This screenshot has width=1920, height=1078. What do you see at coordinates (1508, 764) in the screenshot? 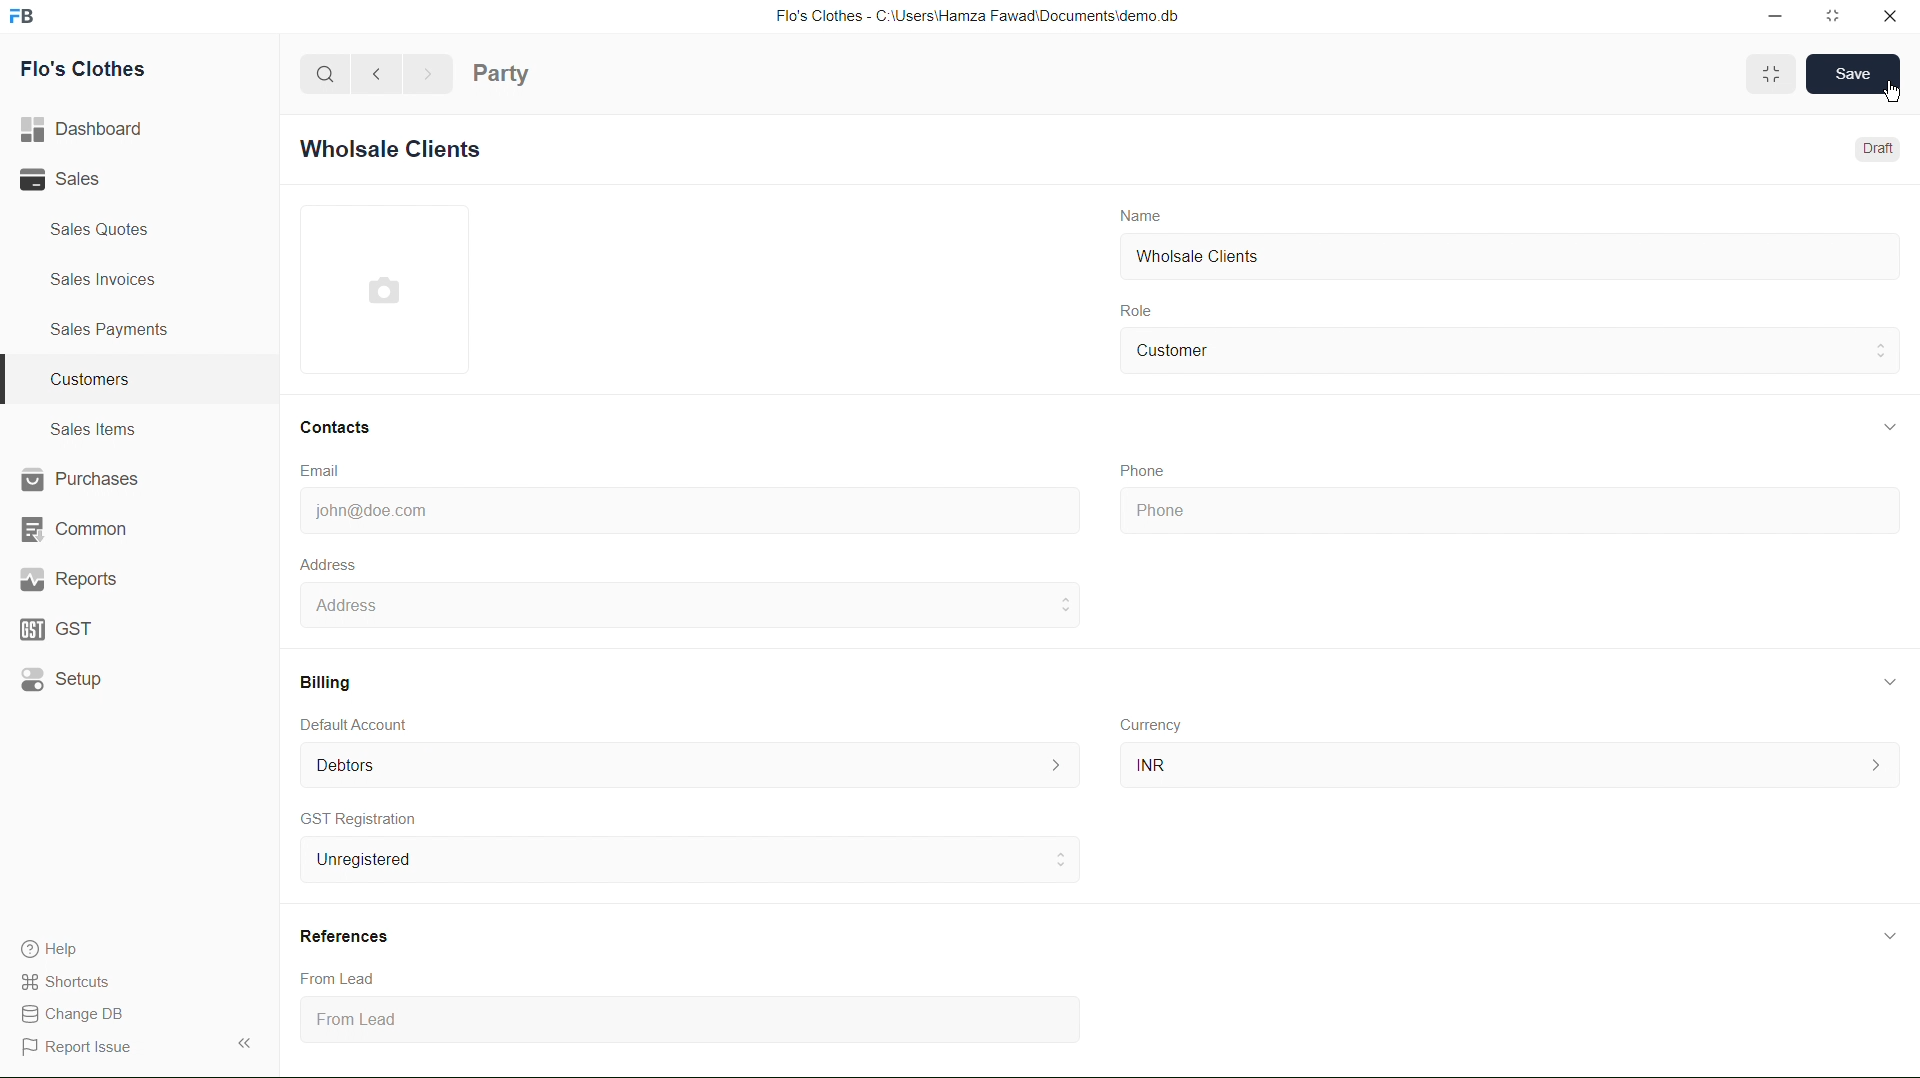
I see `INR` at bounding box center [1508, 764].